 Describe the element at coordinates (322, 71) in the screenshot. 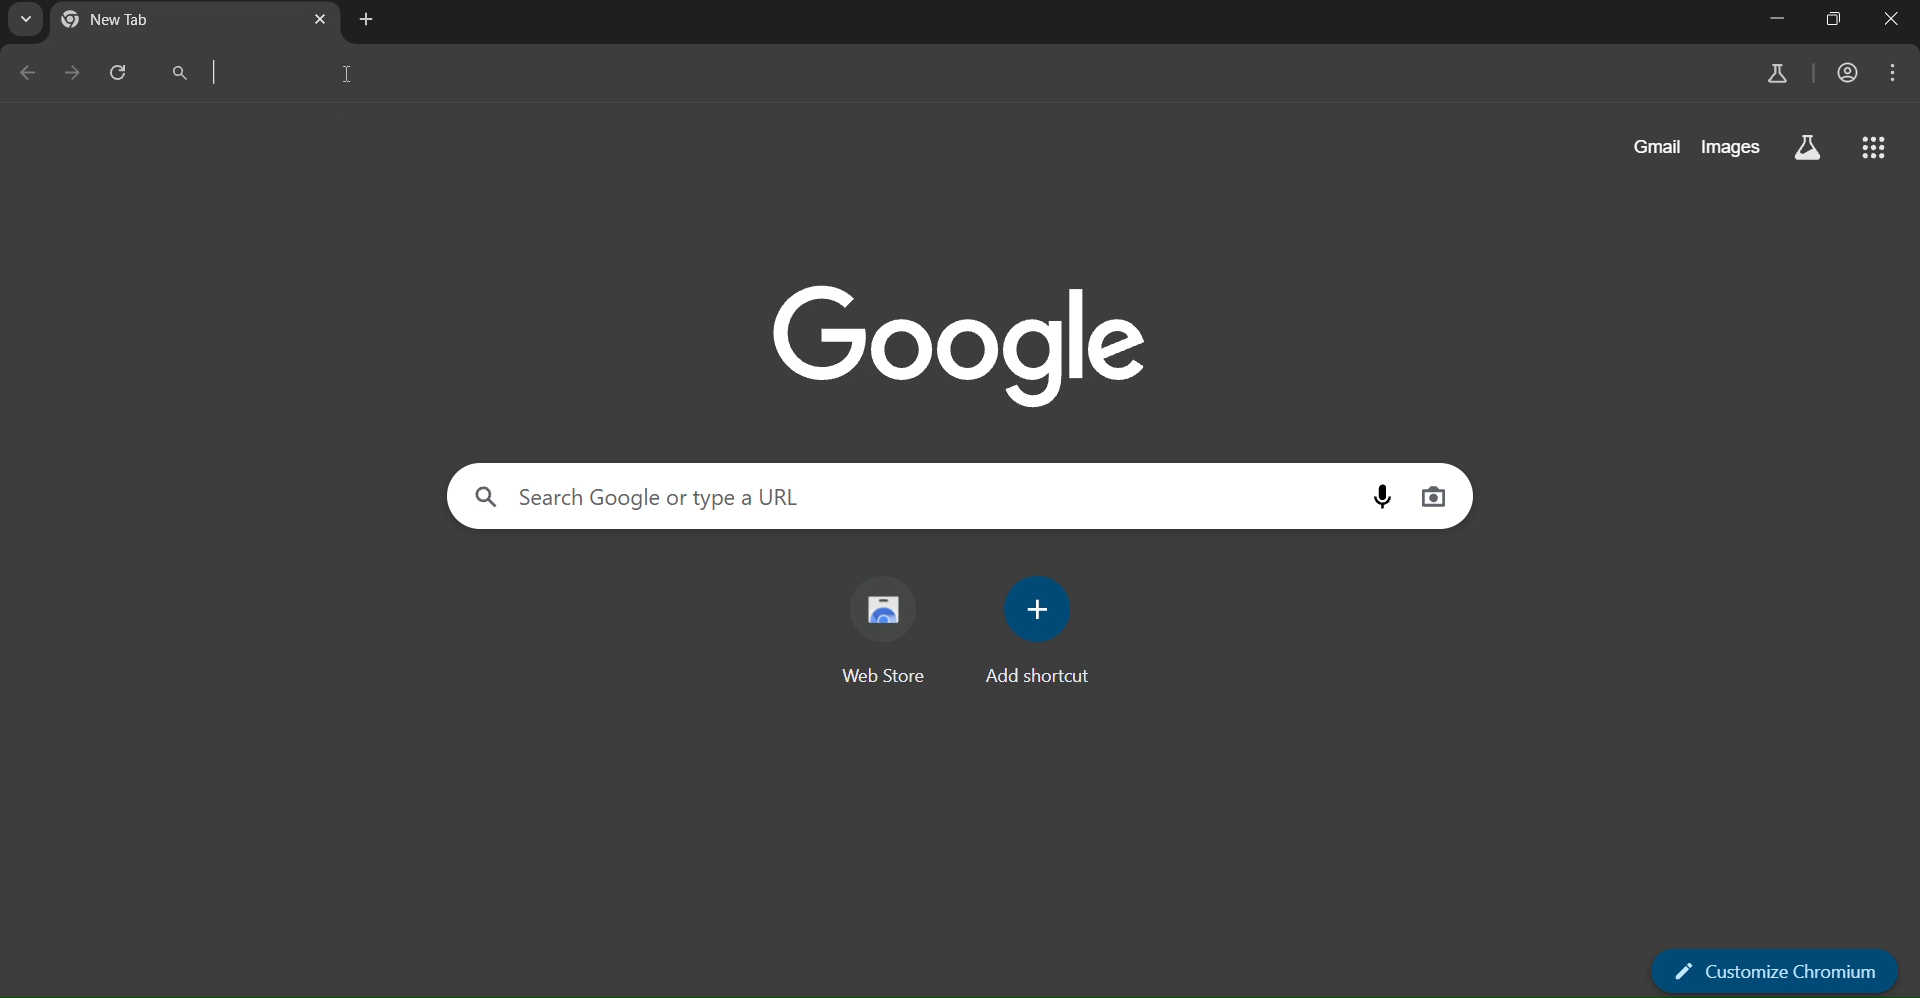

I see `search panel` at that location.